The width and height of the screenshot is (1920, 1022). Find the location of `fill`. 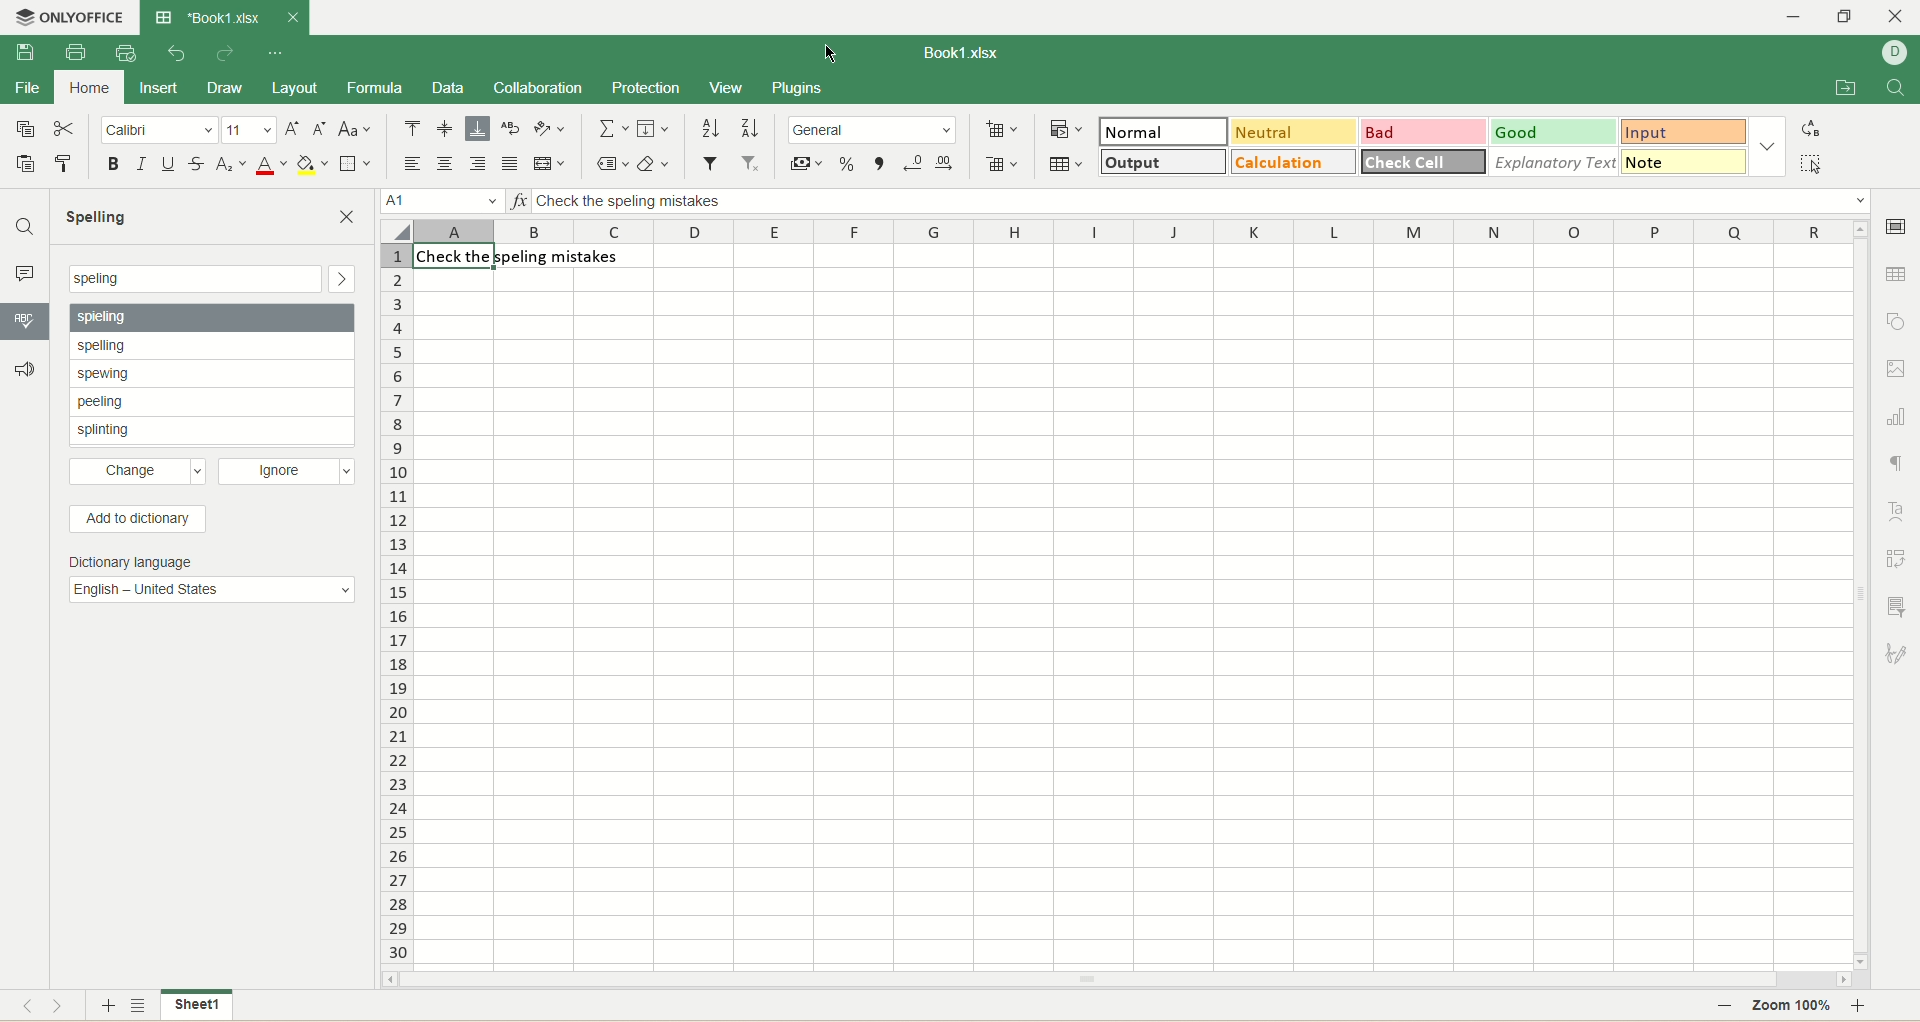

fill is located at coordinates (653, 127).